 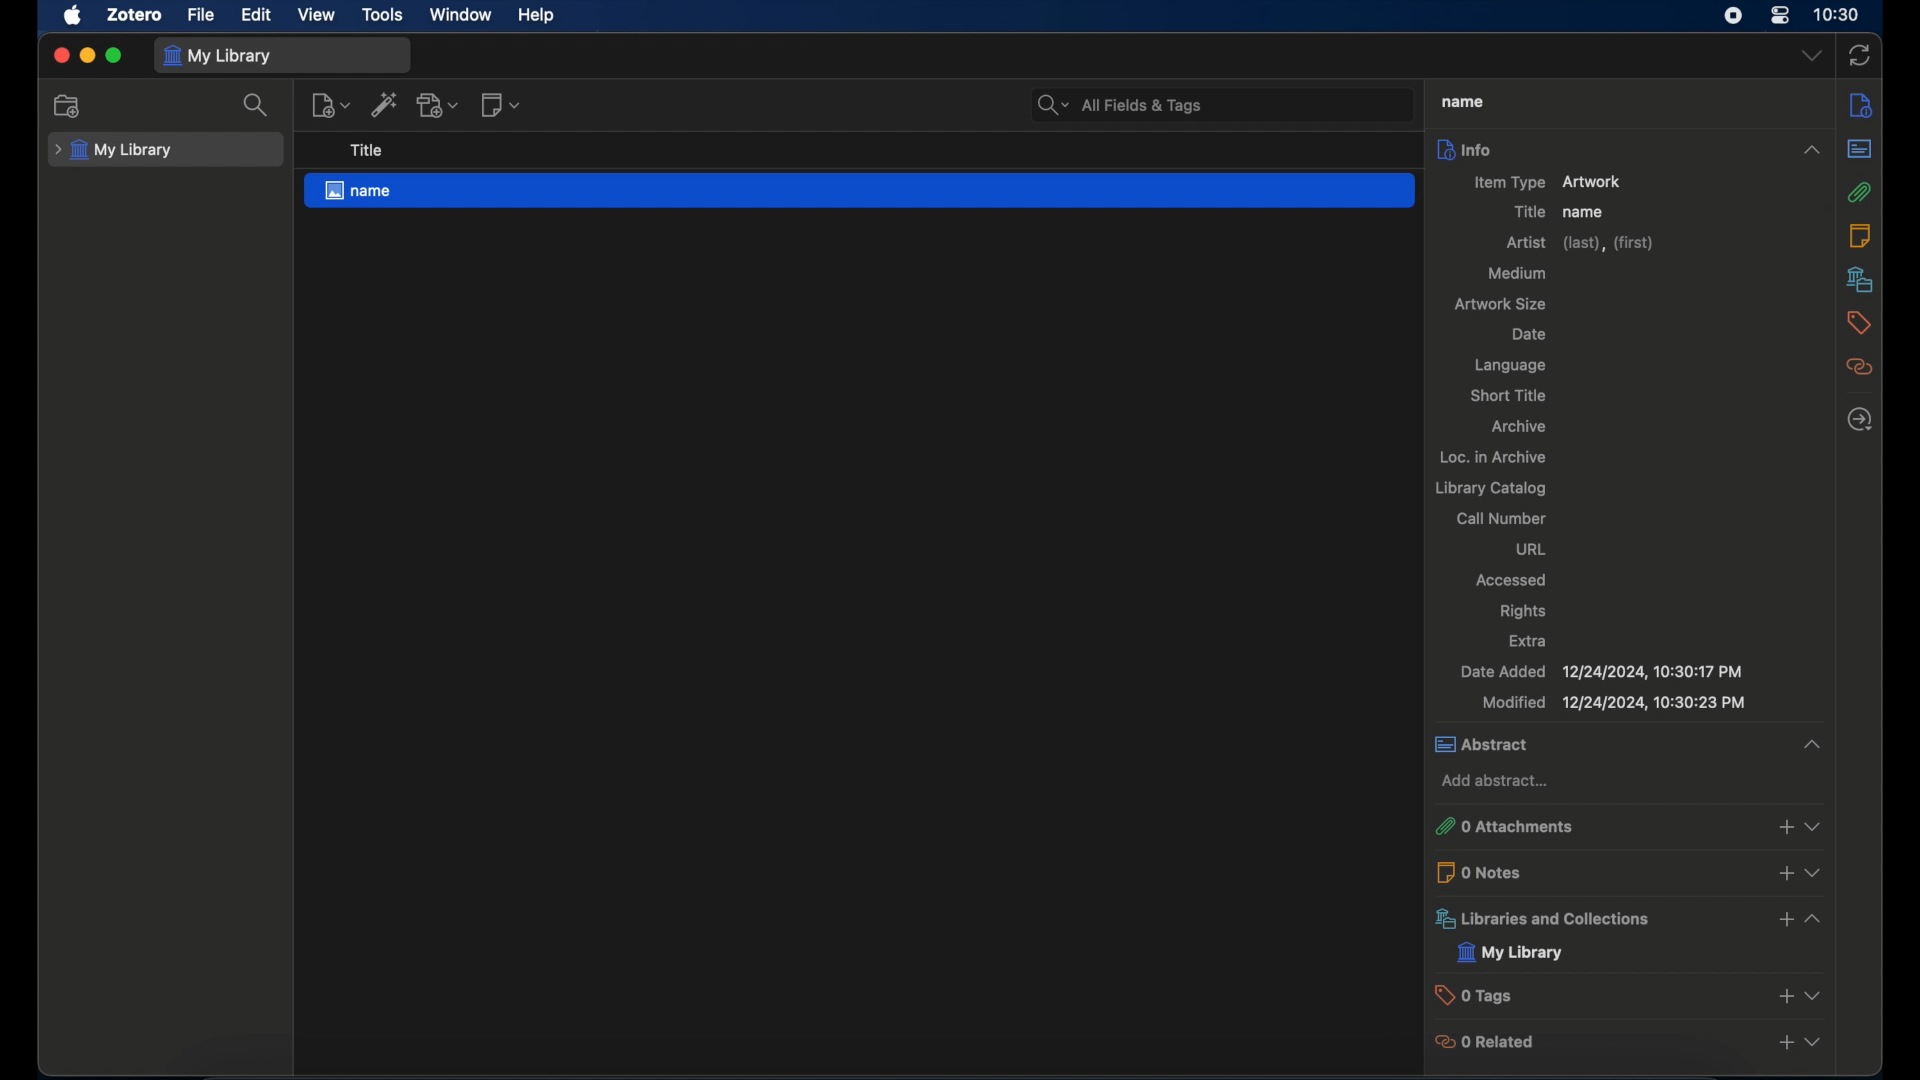 I want to click on add, so click(x=1777, y=921).